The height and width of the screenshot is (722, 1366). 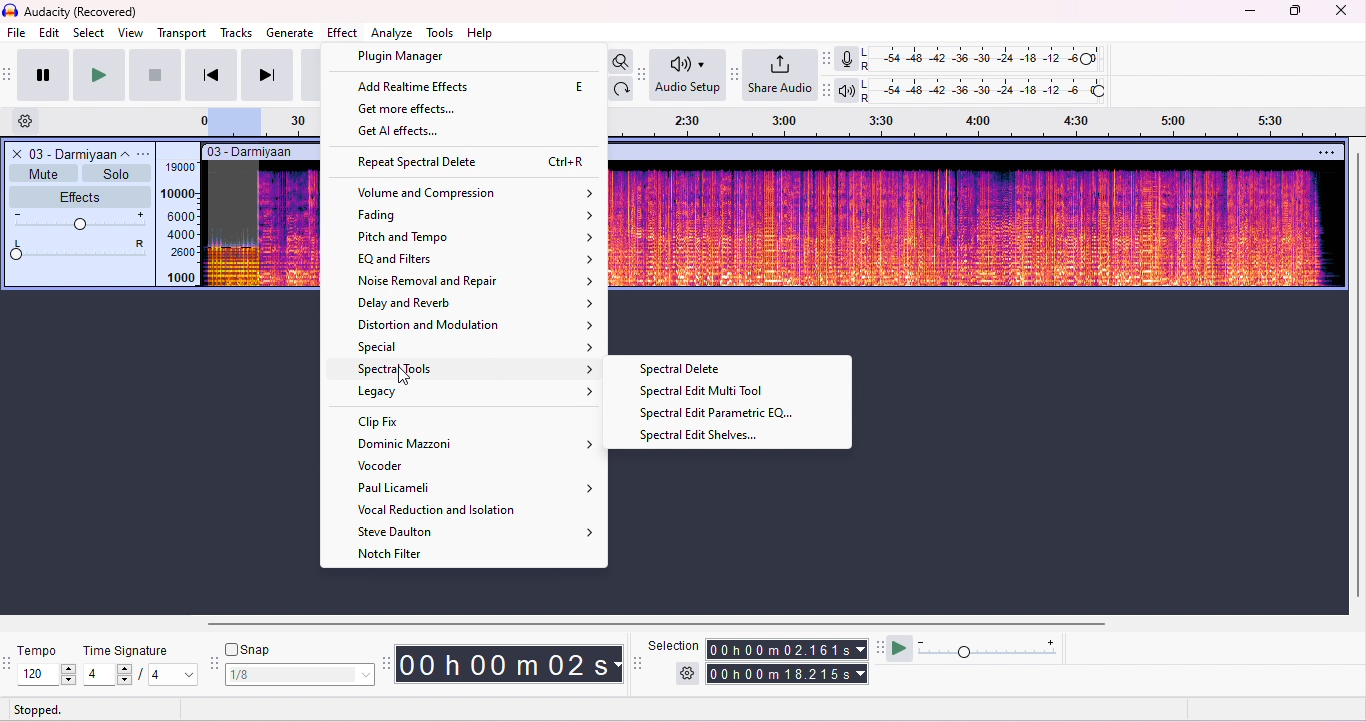 What do you see at coordinates (988, 90) in the screenshot?
I see `playback level` at bounding box center [988, 90].